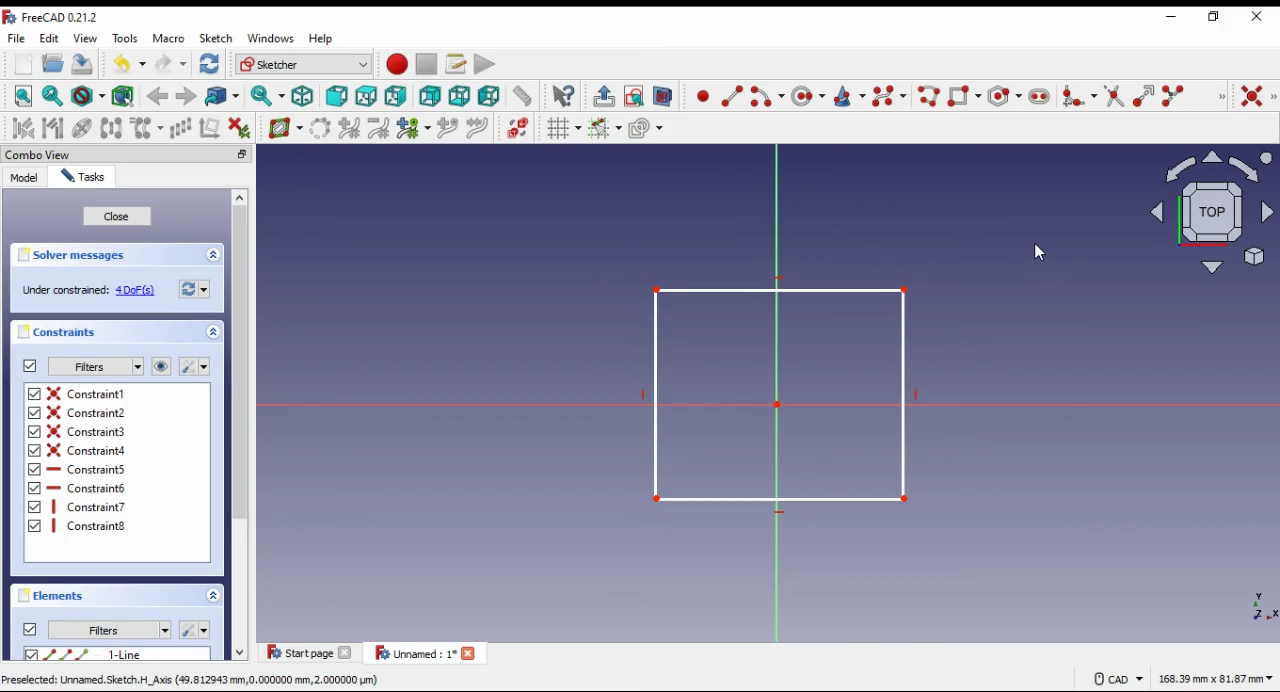 This screenshot has height=692, width=1280. Describe the element at coordinates (39, 154) in the screenshot. I see `combo view` at that location.